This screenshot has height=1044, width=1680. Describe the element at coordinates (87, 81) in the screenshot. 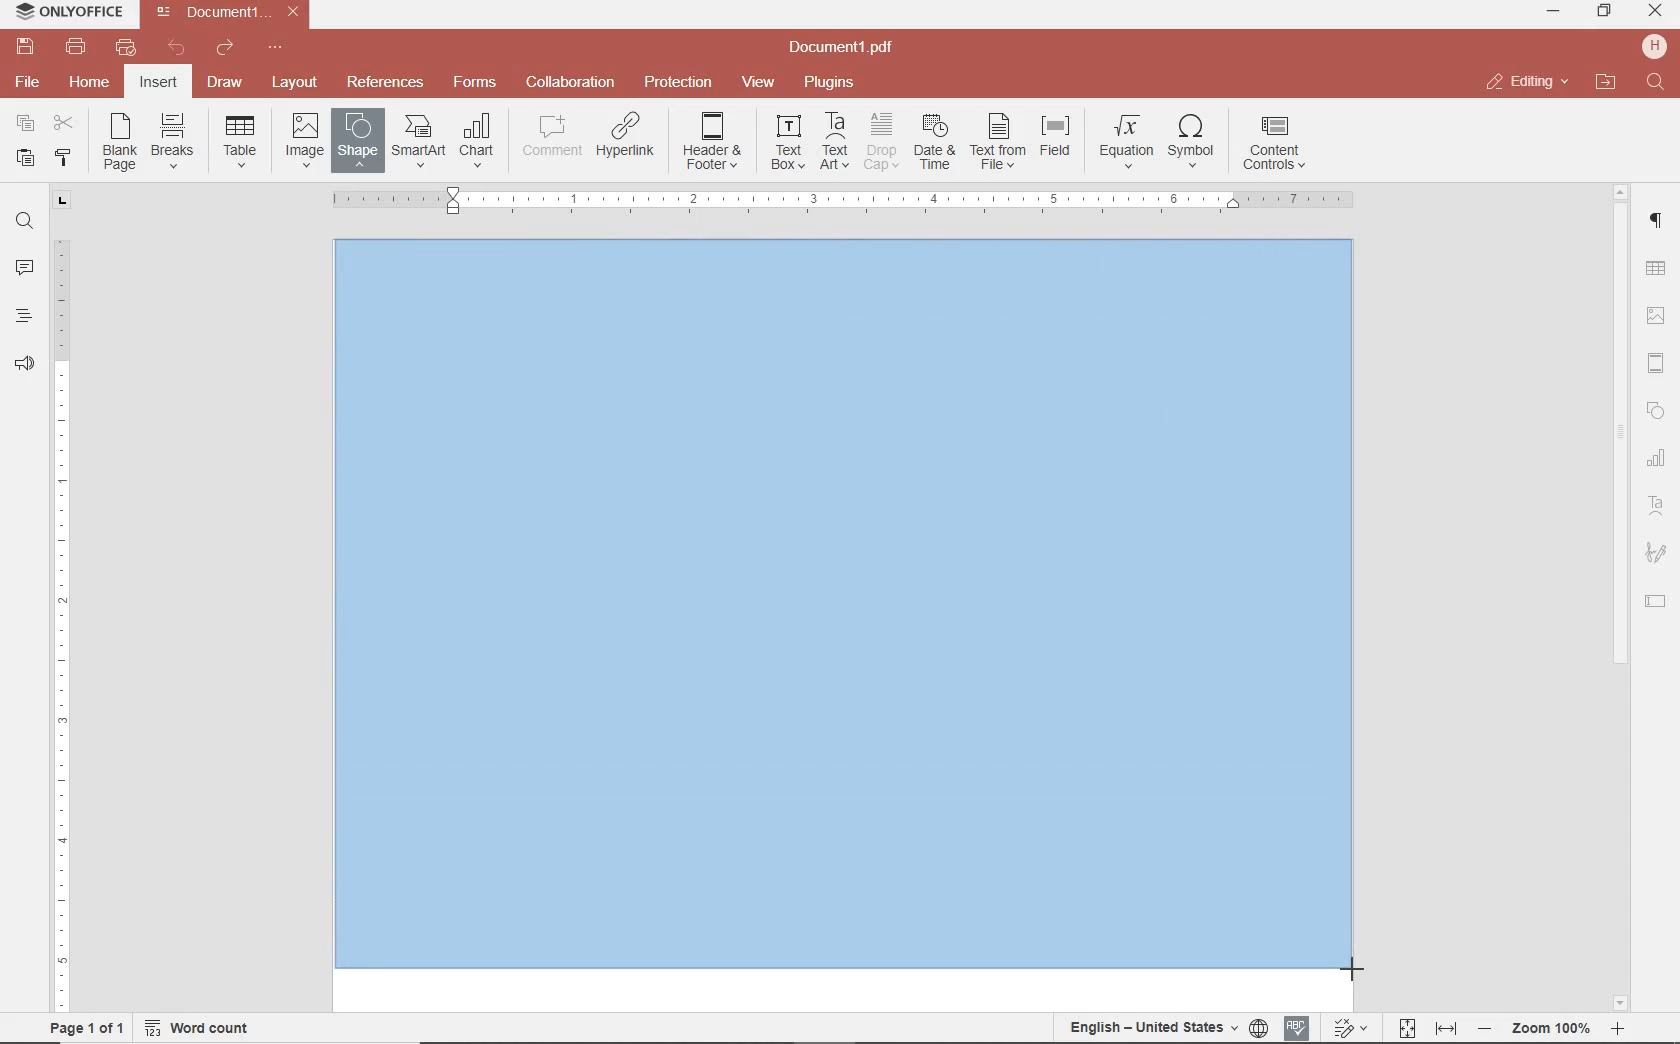

I see `home` at that location.